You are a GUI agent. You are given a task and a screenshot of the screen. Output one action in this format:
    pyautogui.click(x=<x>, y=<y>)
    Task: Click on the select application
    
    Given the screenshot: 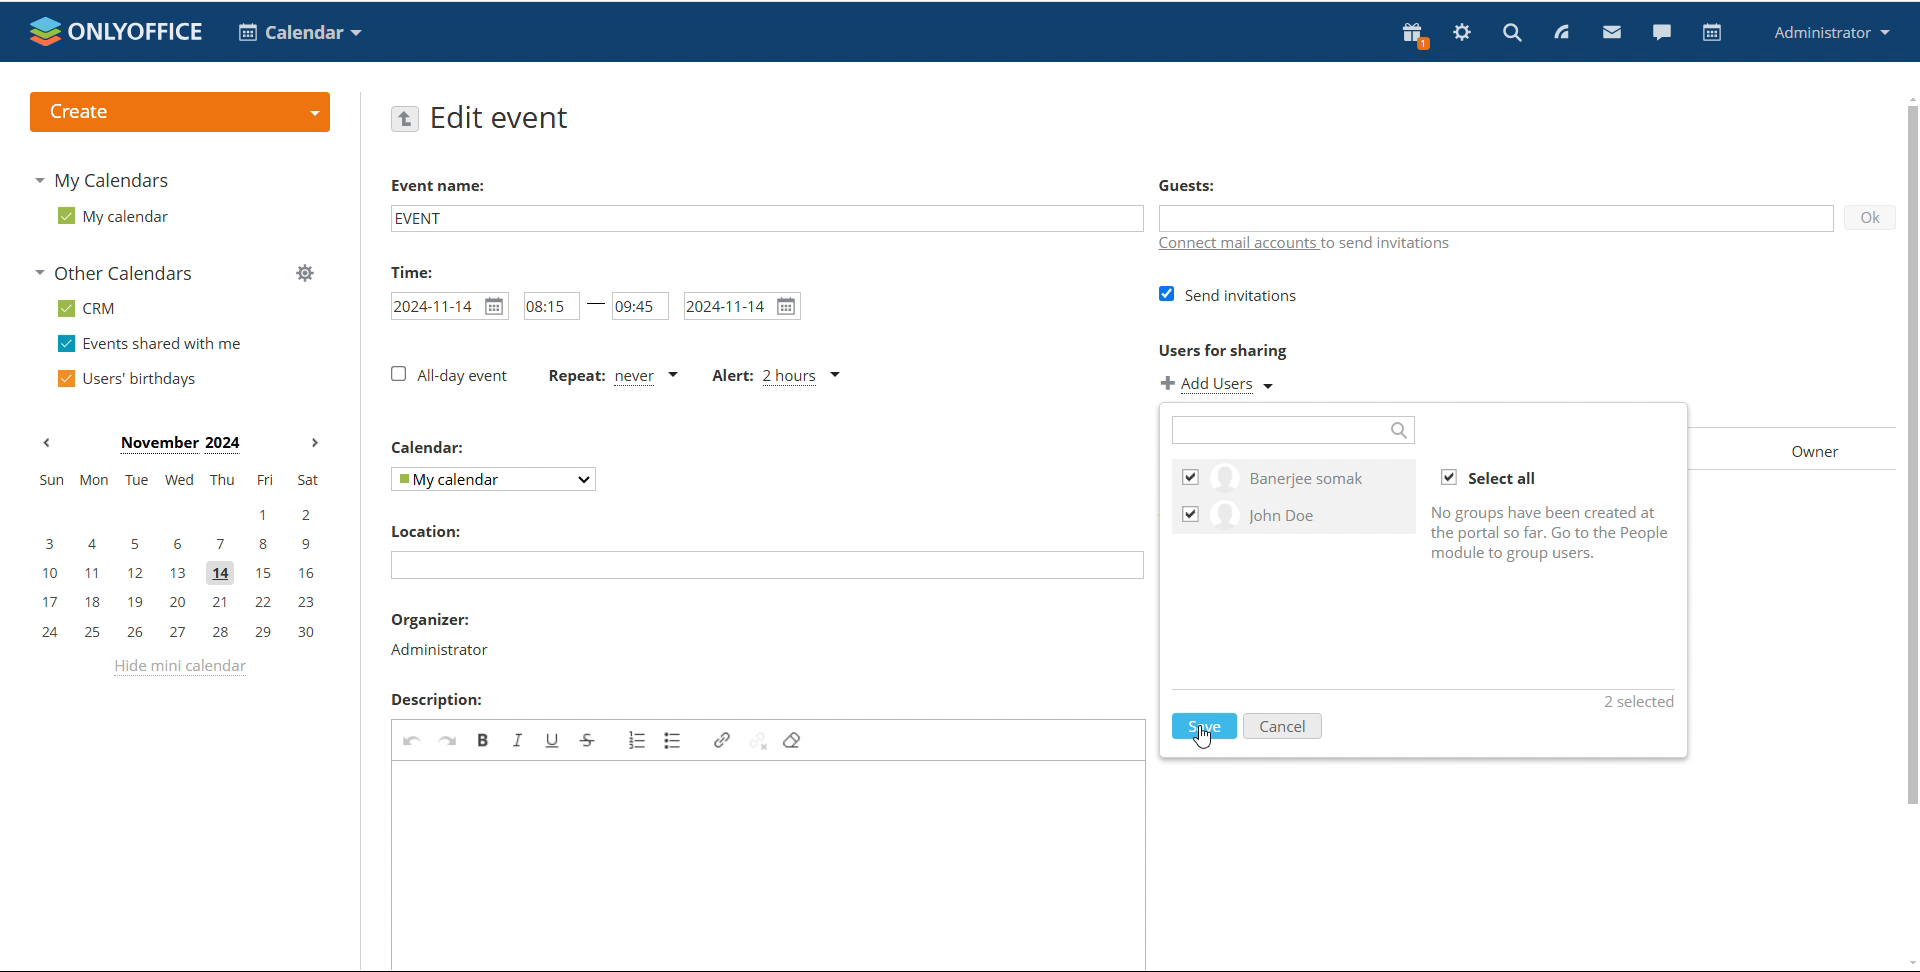 What is the action you would take?
    pyautogui.click(x=298, y=33)
    